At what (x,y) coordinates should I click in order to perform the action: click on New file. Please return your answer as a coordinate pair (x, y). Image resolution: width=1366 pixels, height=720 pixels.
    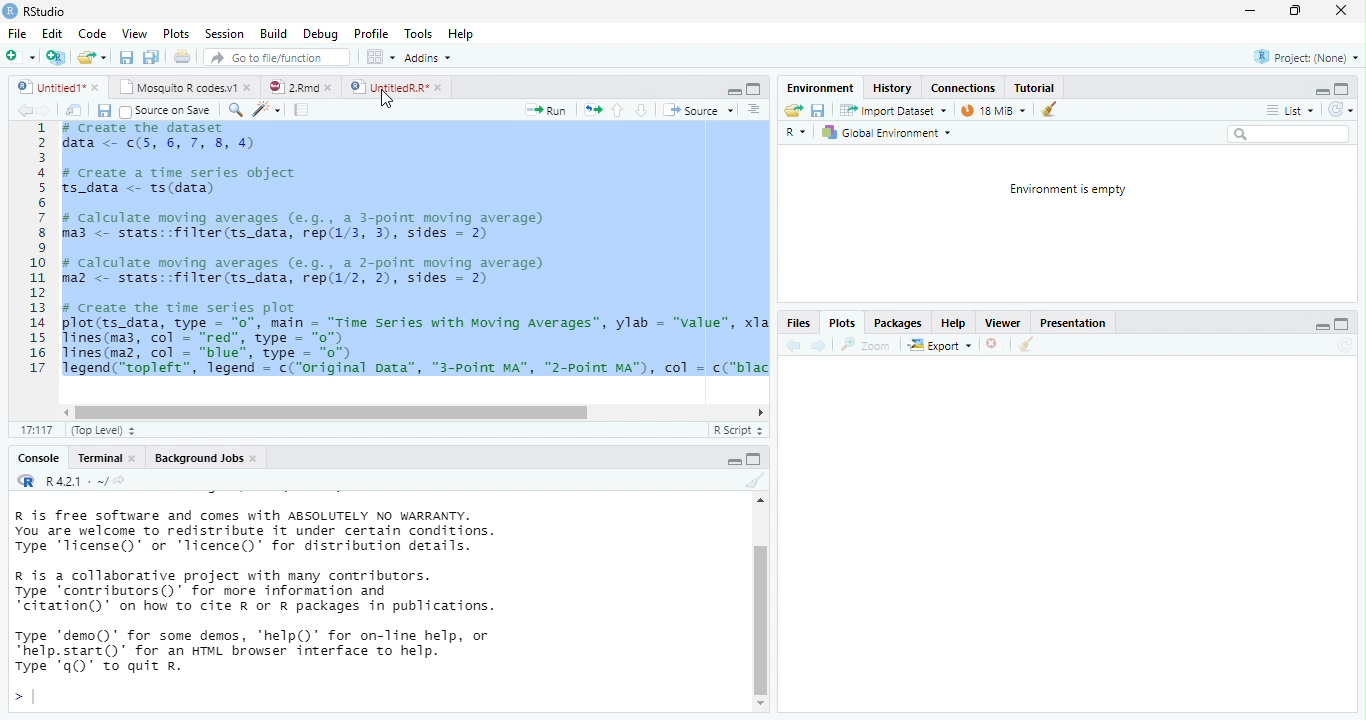
    Looking at the image, I should click on (19, 57).